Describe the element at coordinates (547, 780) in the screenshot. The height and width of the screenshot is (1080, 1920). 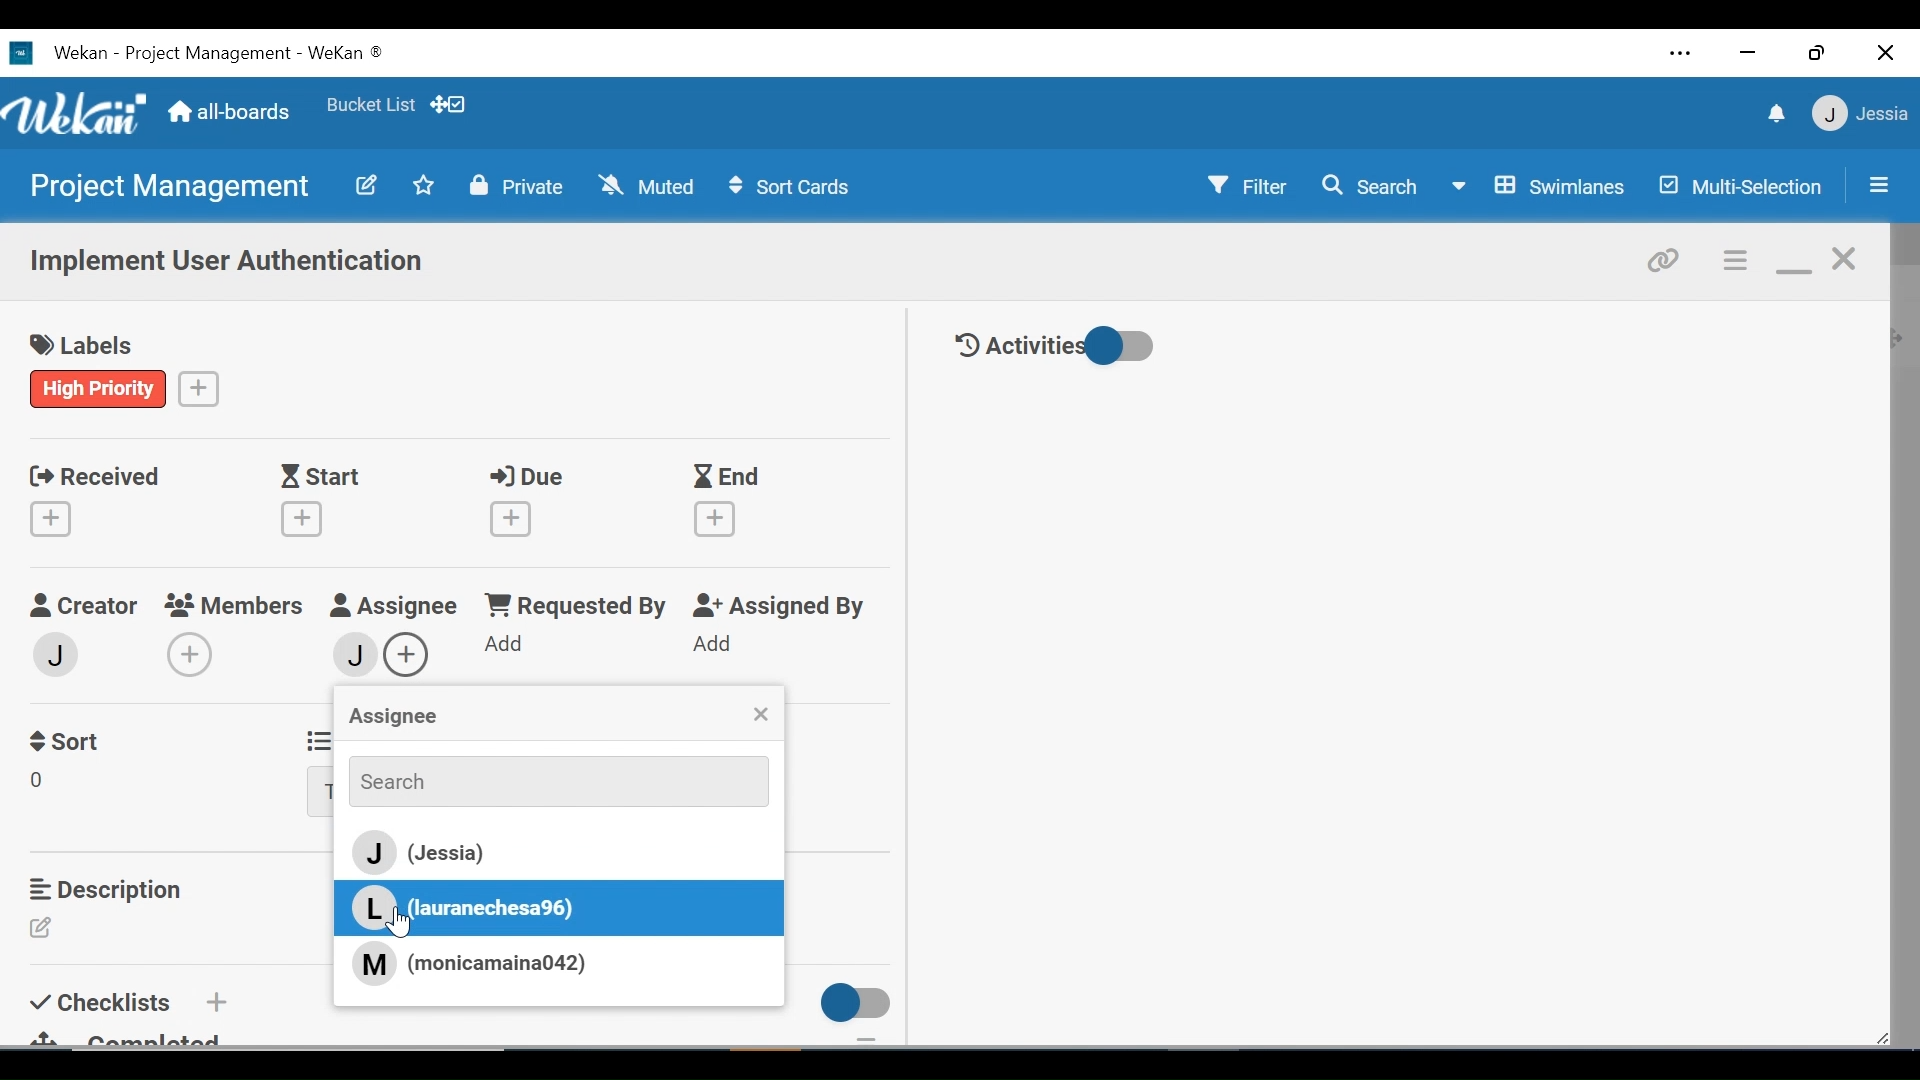
I see `Search members` at that location.